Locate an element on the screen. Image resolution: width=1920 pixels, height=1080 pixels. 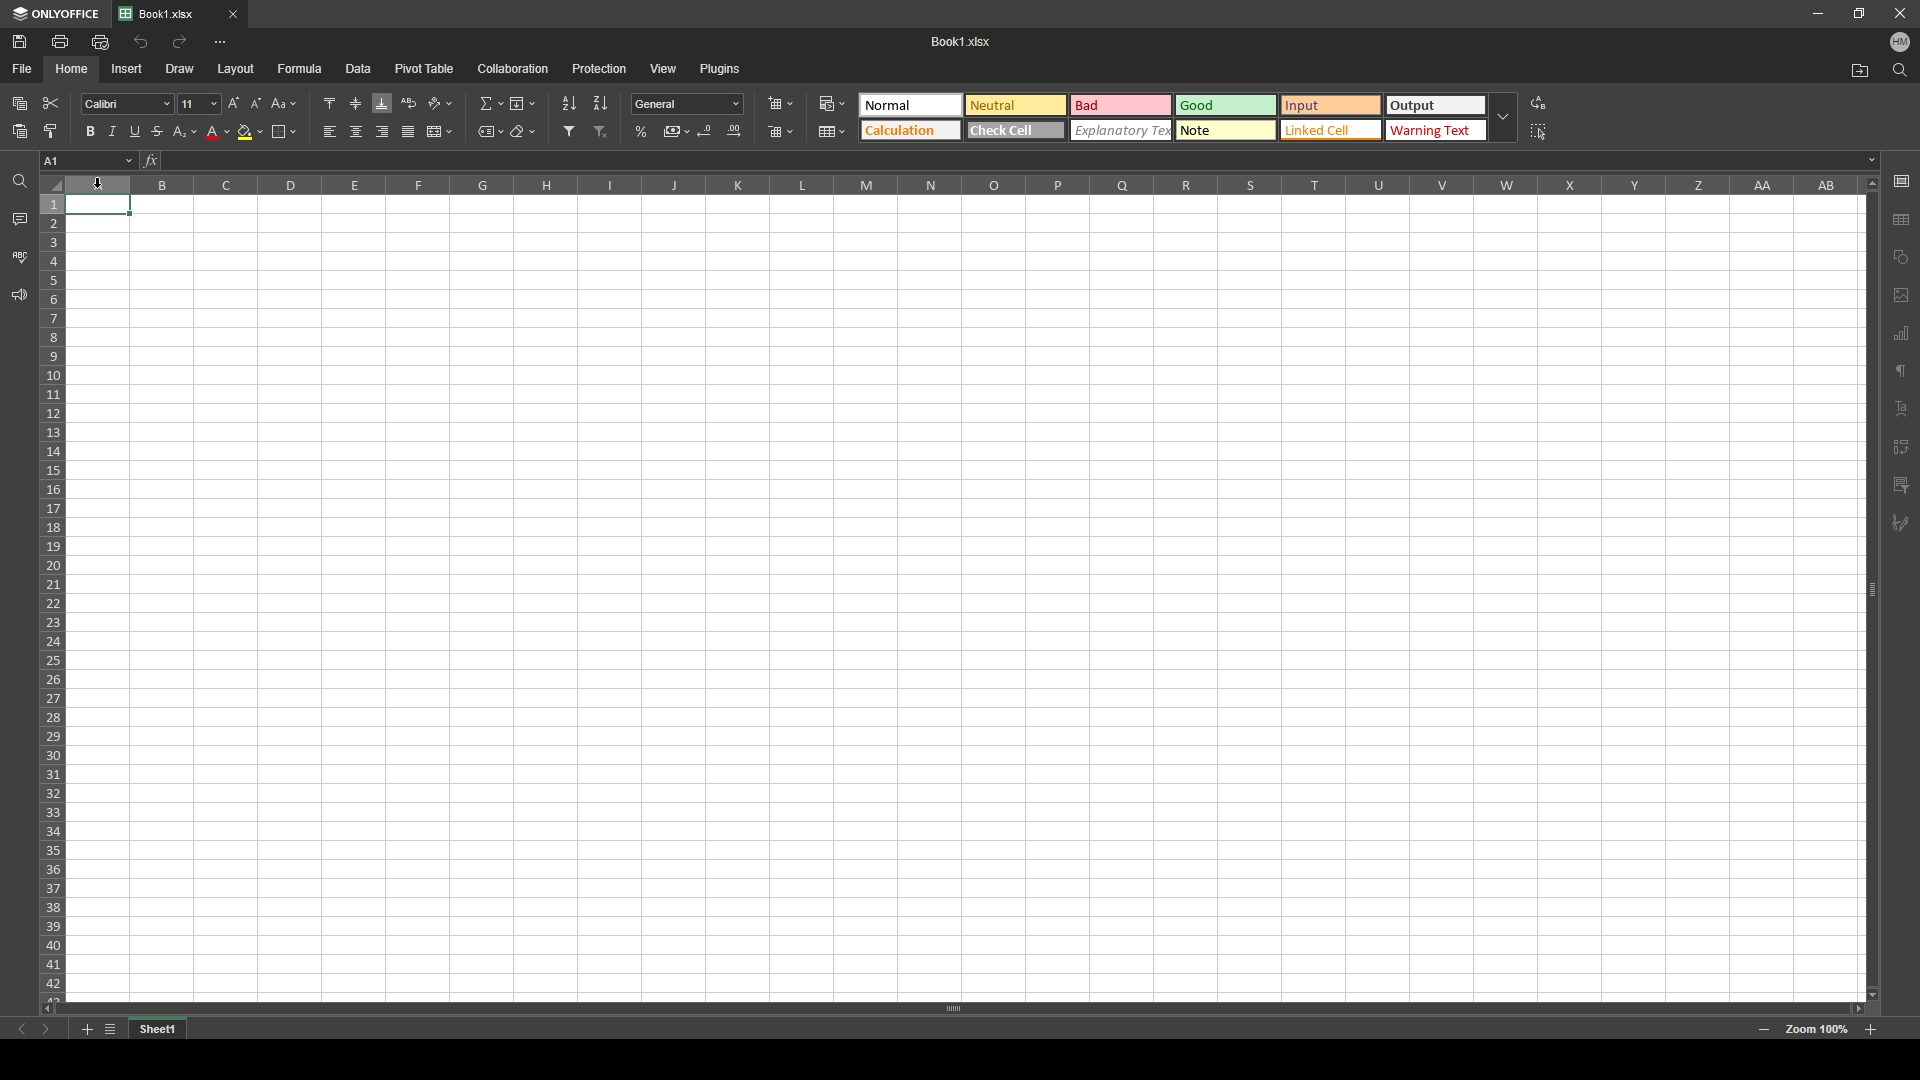
spreadsheet is located at coordinates (963, 599).